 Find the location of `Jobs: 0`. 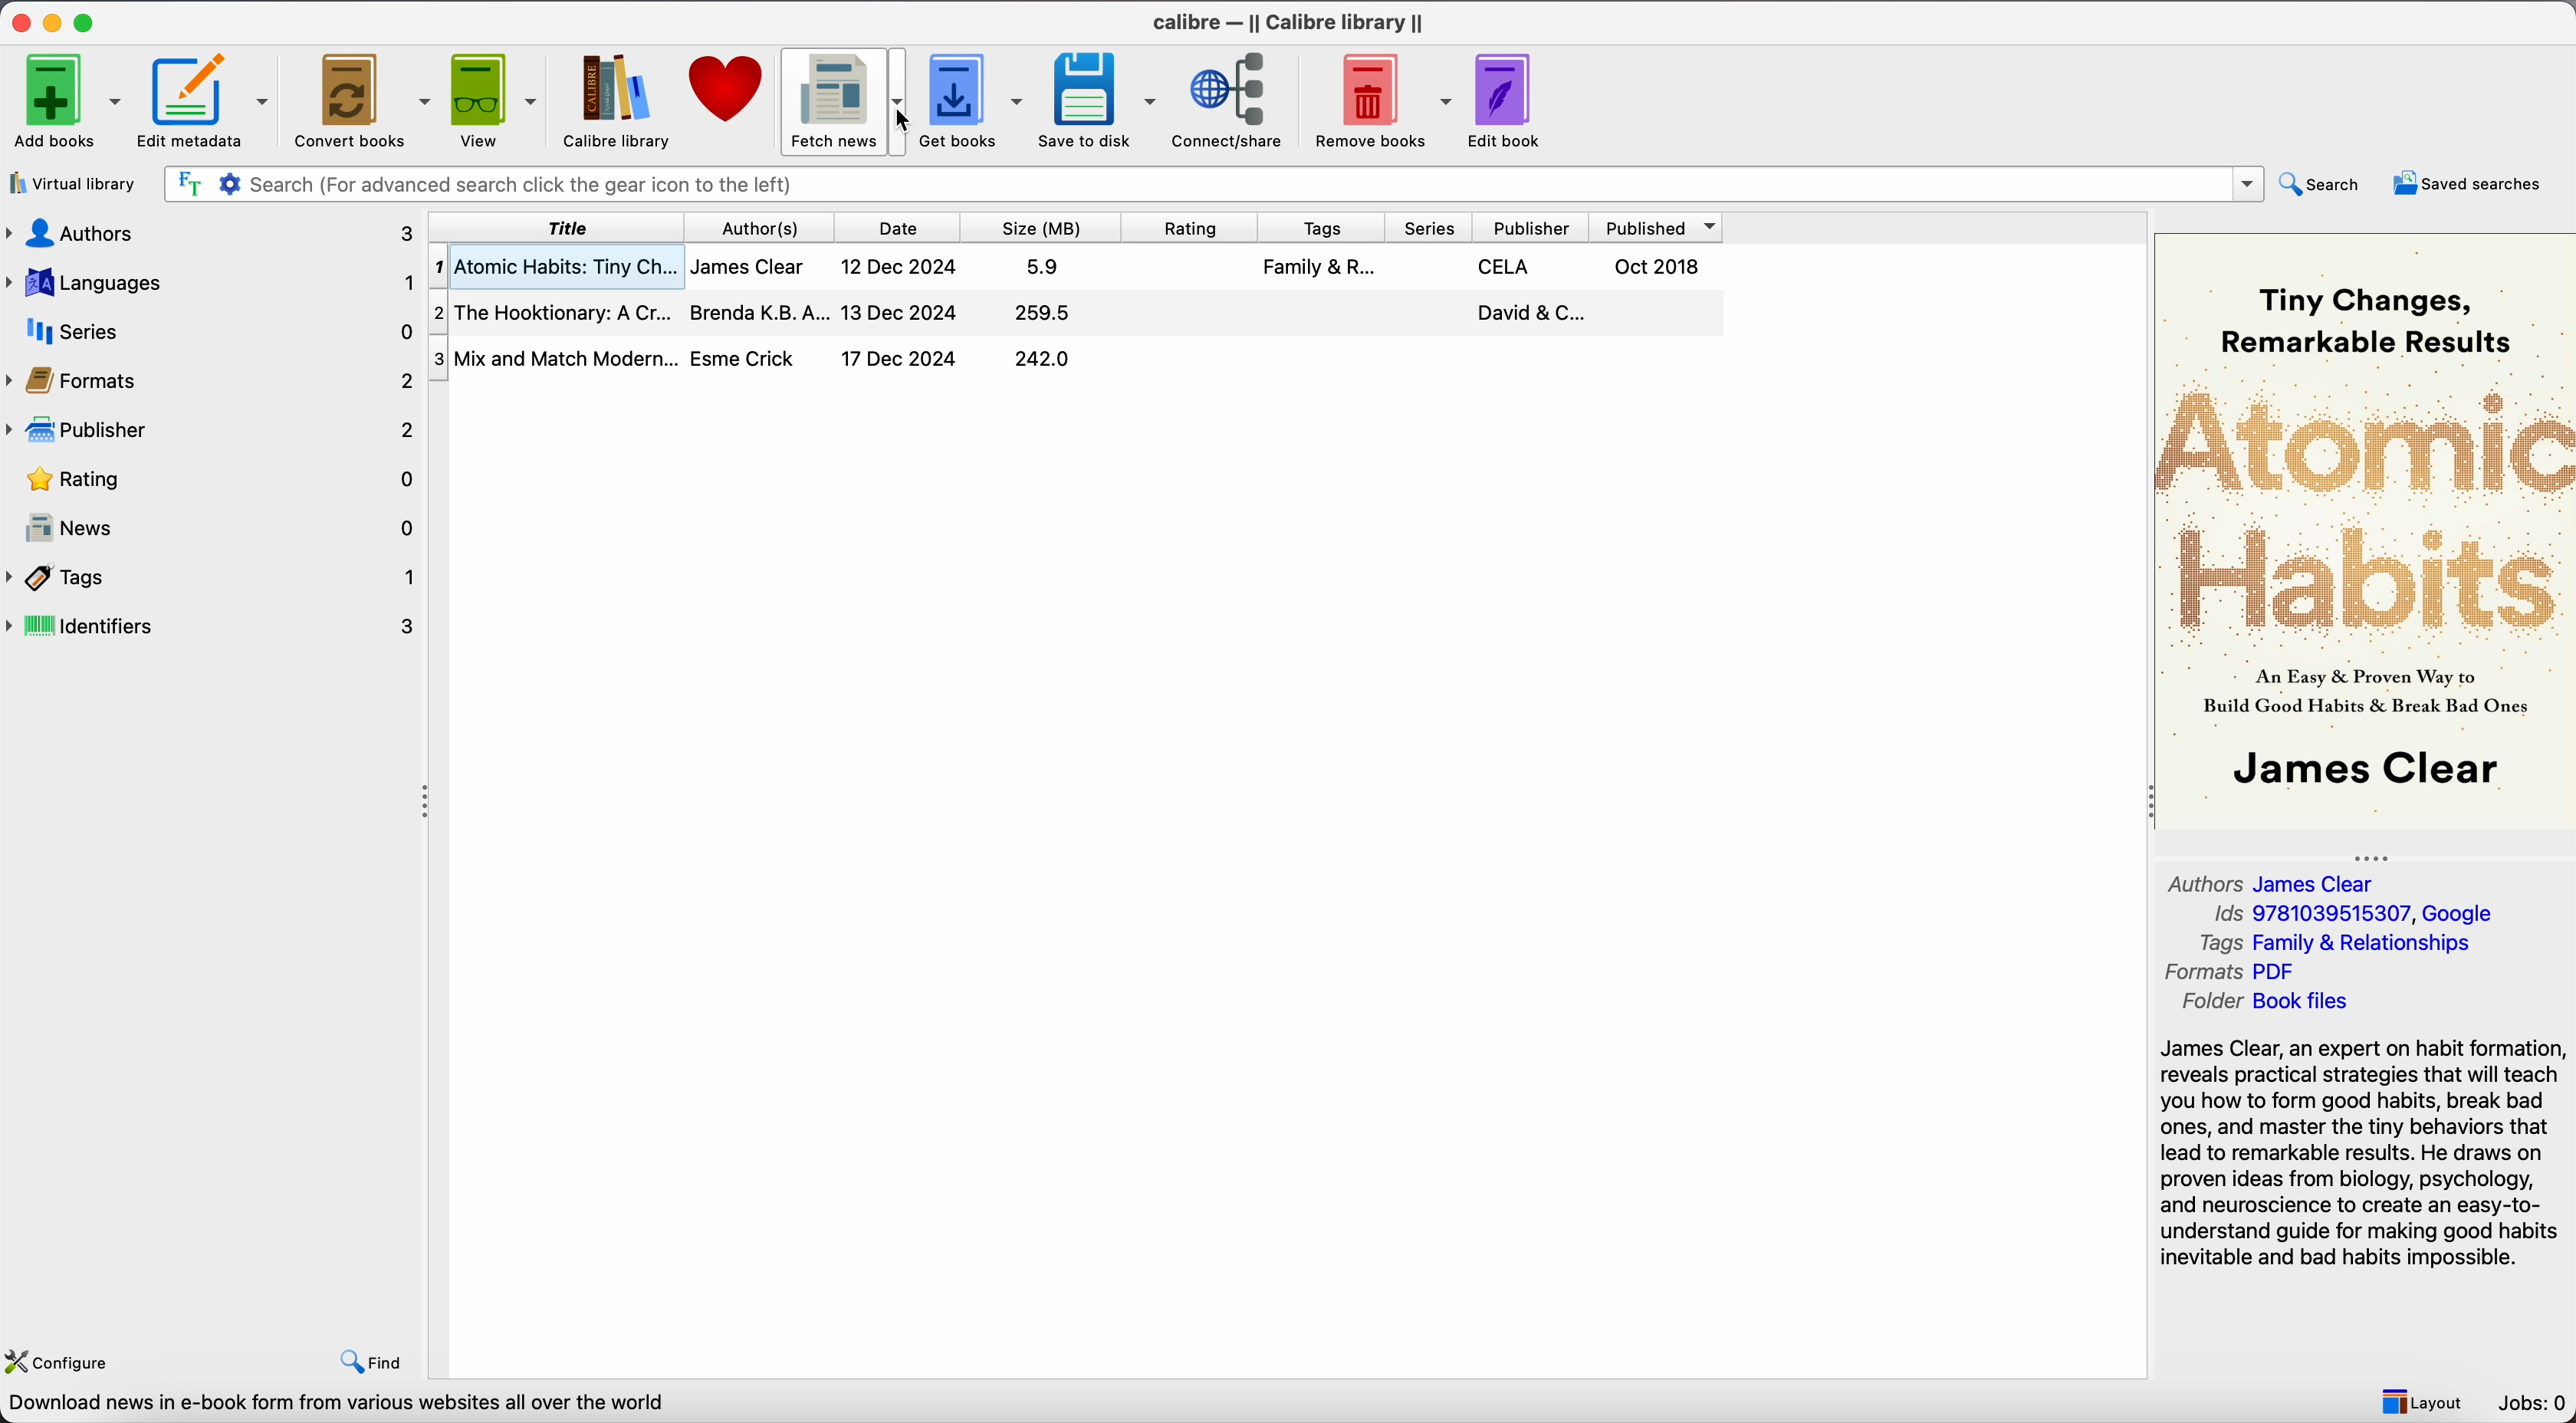

Jobs: 0 is located at coordinates (2534, 1403).